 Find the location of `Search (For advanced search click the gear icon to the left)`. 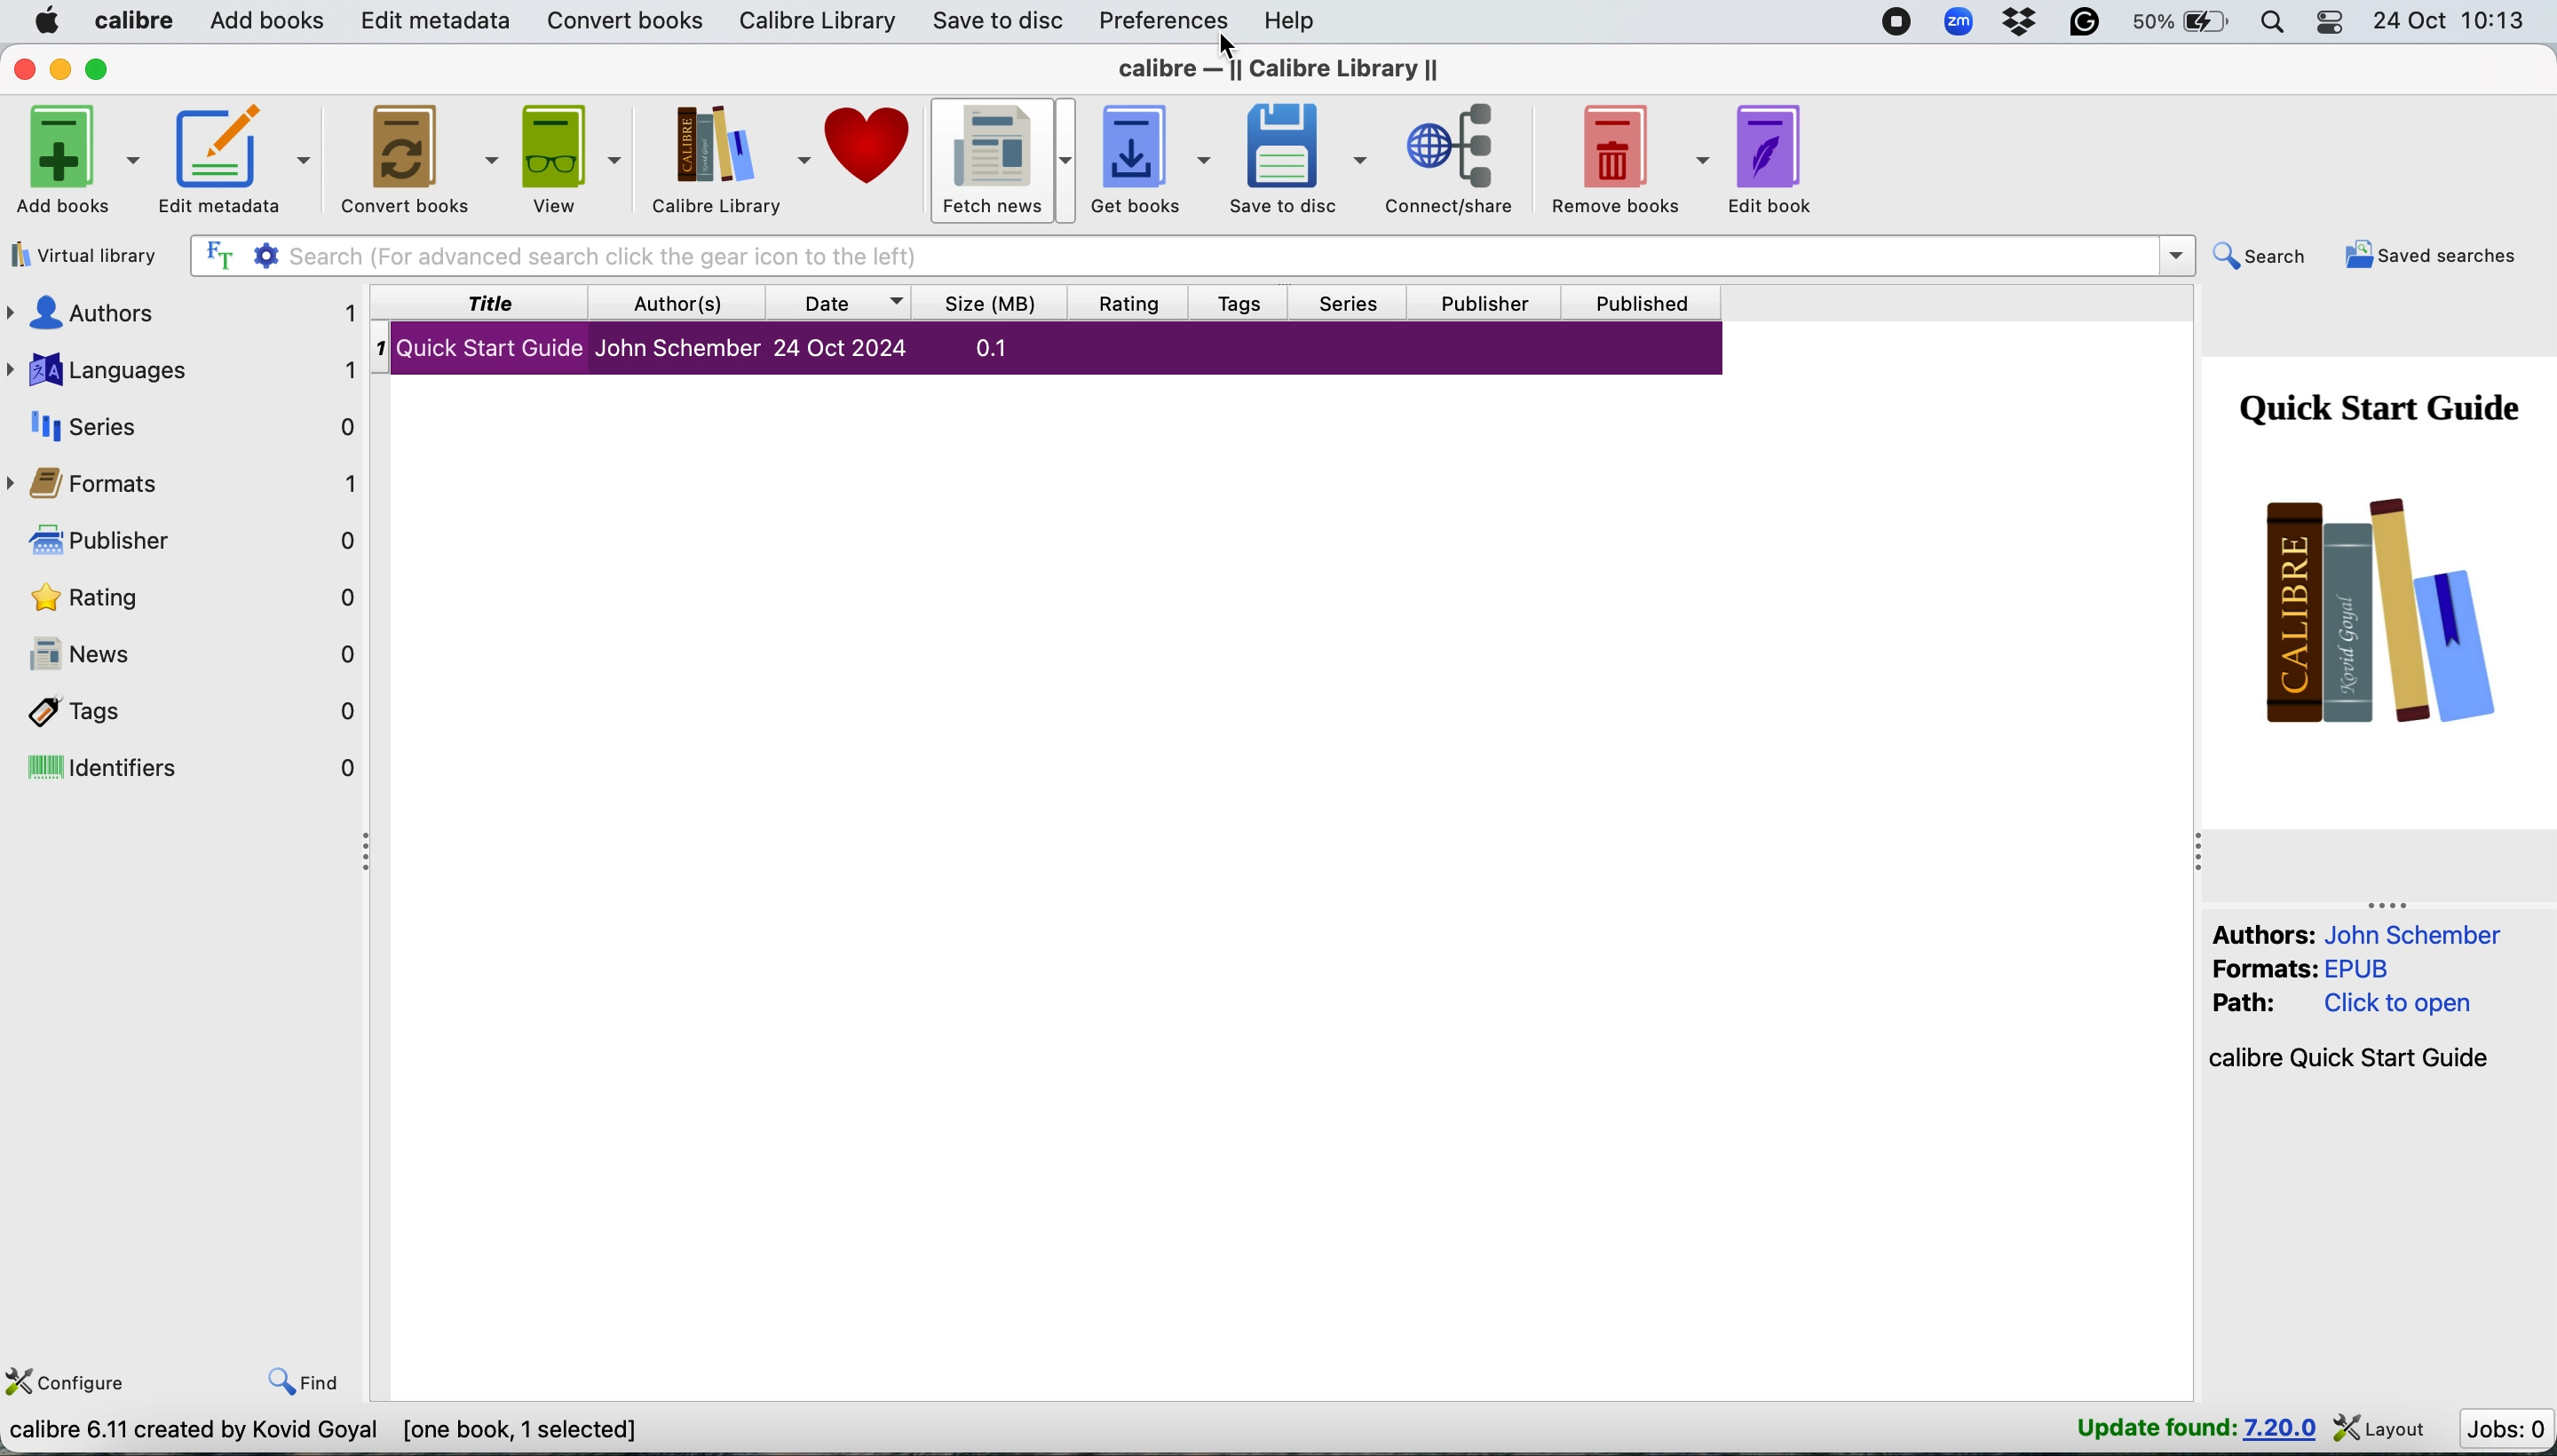

Search (For advanced search click the gear icon to the left) is located at coordinates (1243, 257).